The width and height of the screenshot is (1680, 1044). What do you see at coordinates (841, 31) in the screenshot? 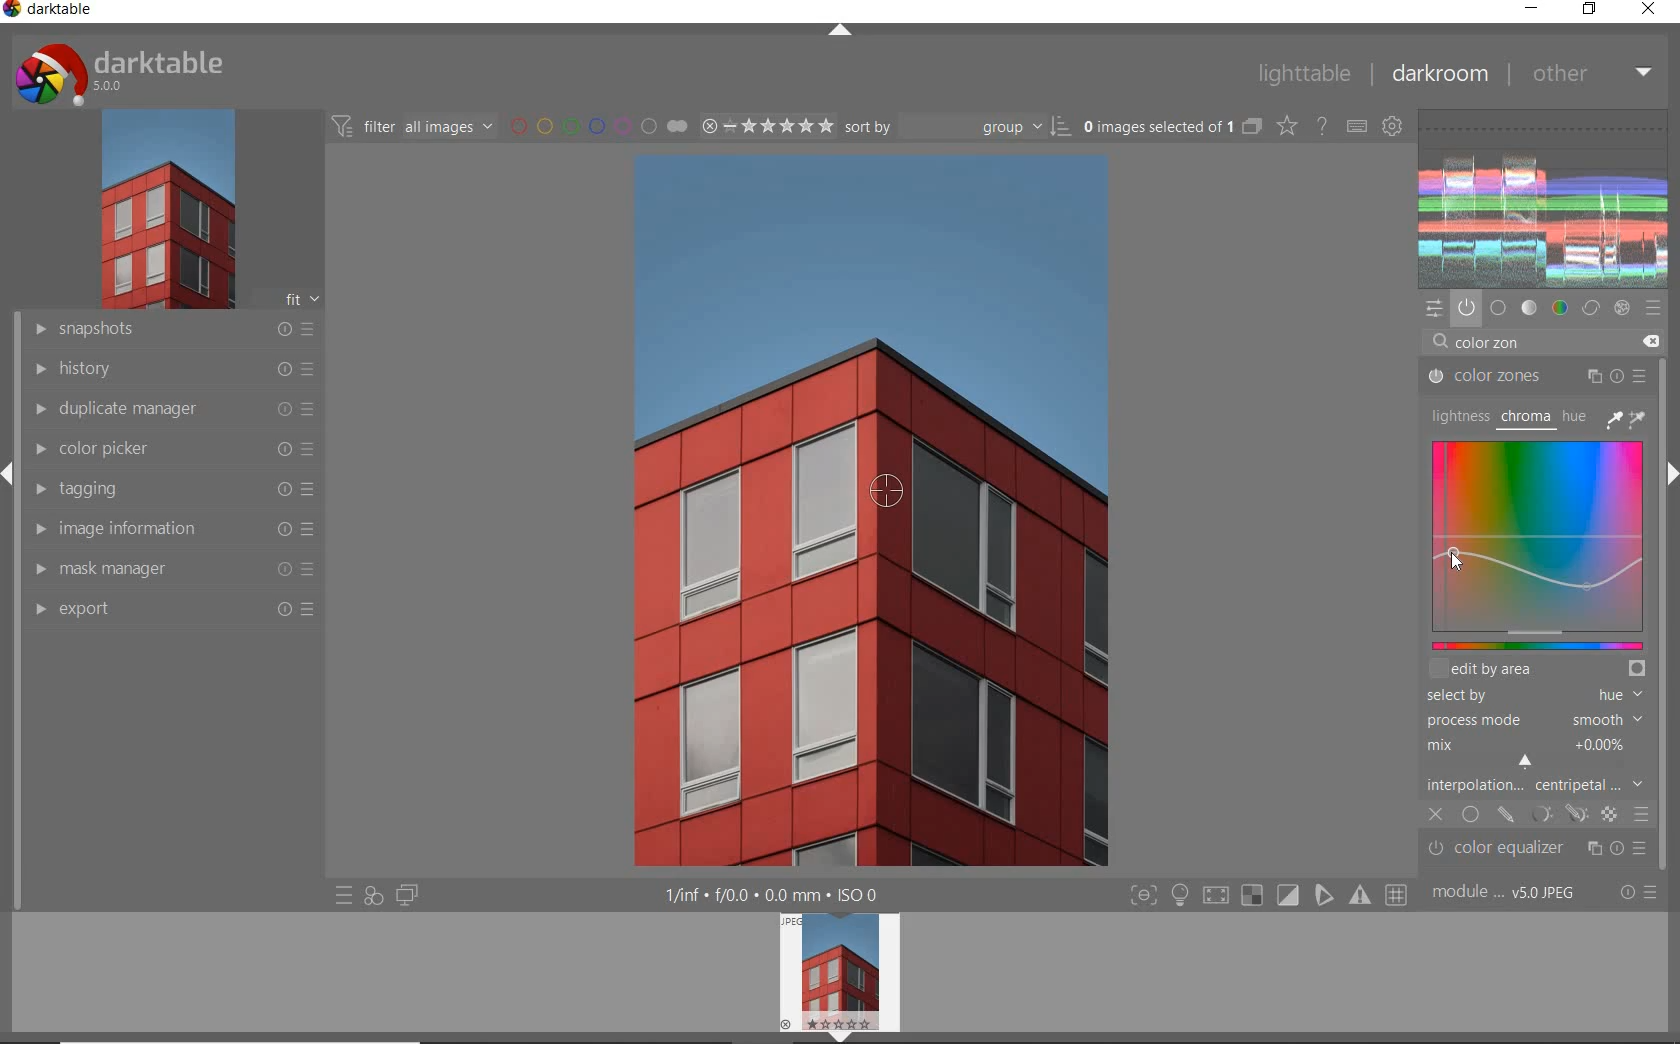
I see `expand/collapse` at bounding box center [841, 31].